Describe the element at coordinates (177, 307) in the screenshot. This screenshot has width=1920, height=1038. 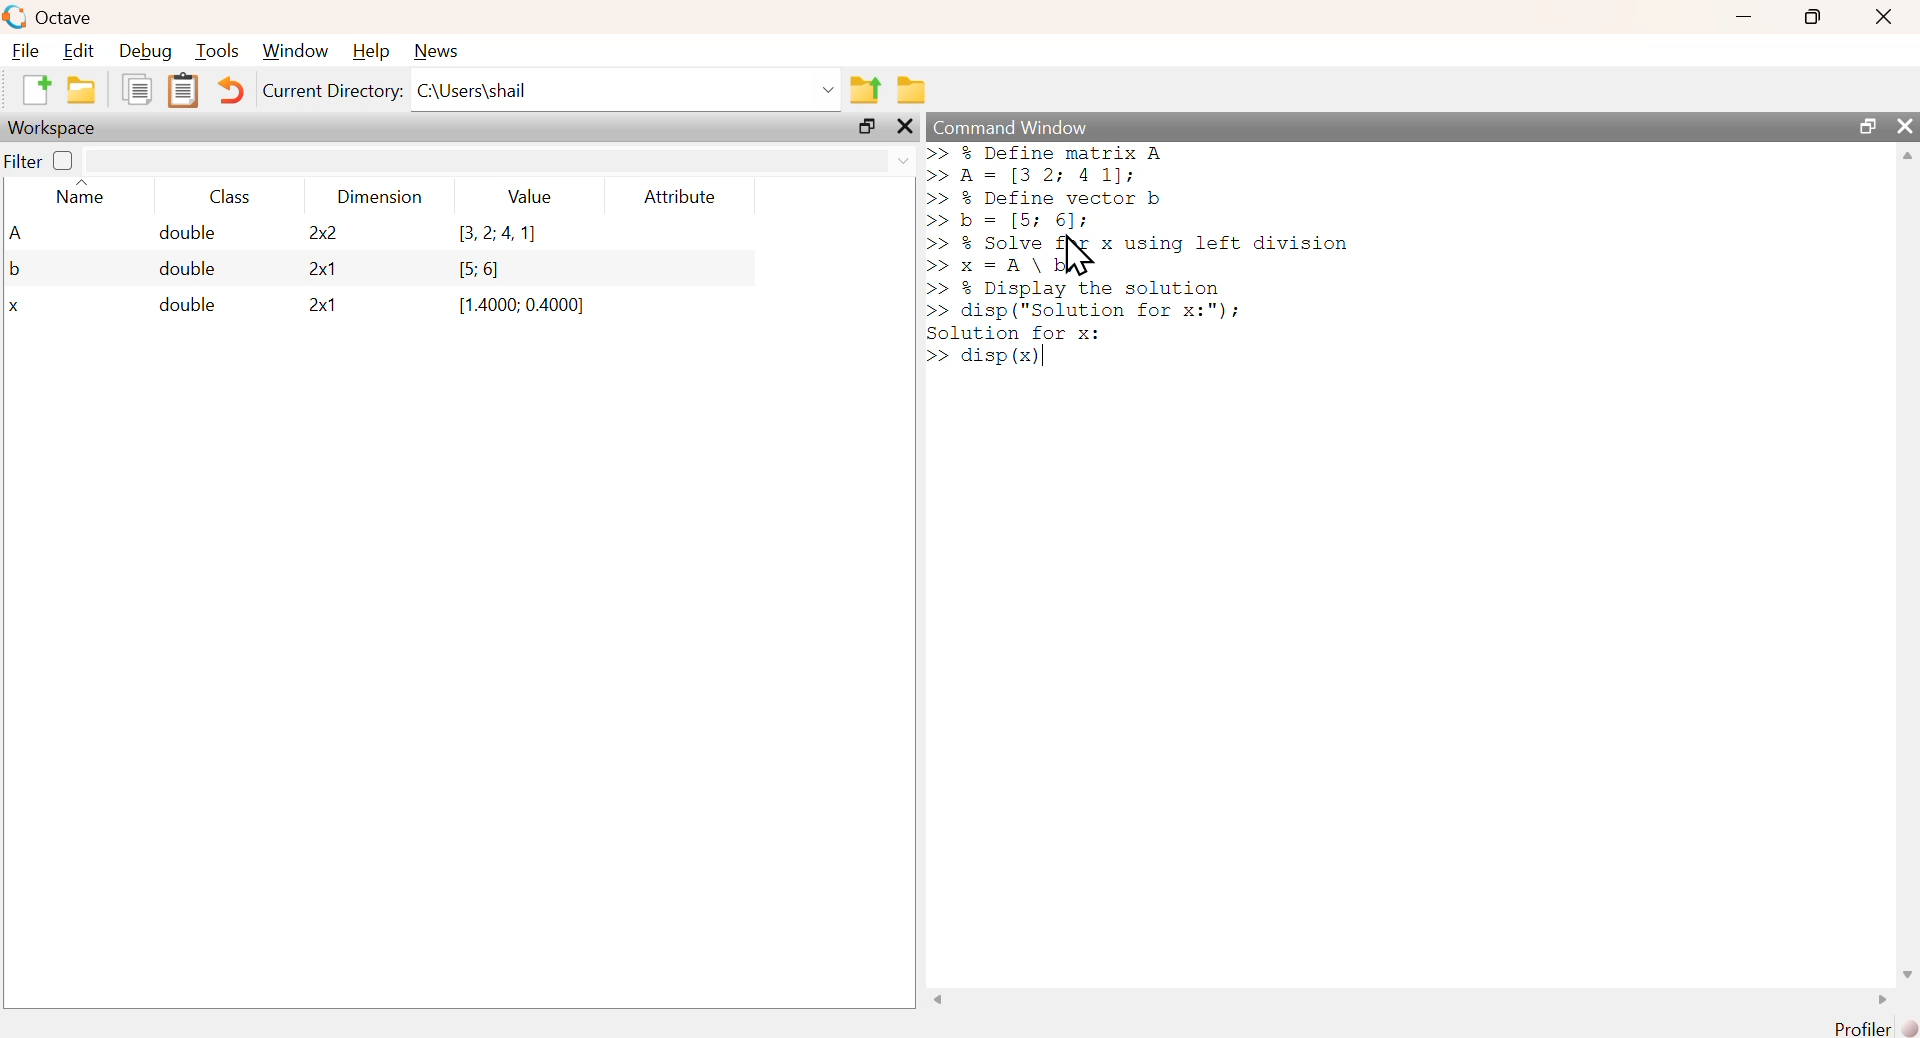
I see `double` at that location.